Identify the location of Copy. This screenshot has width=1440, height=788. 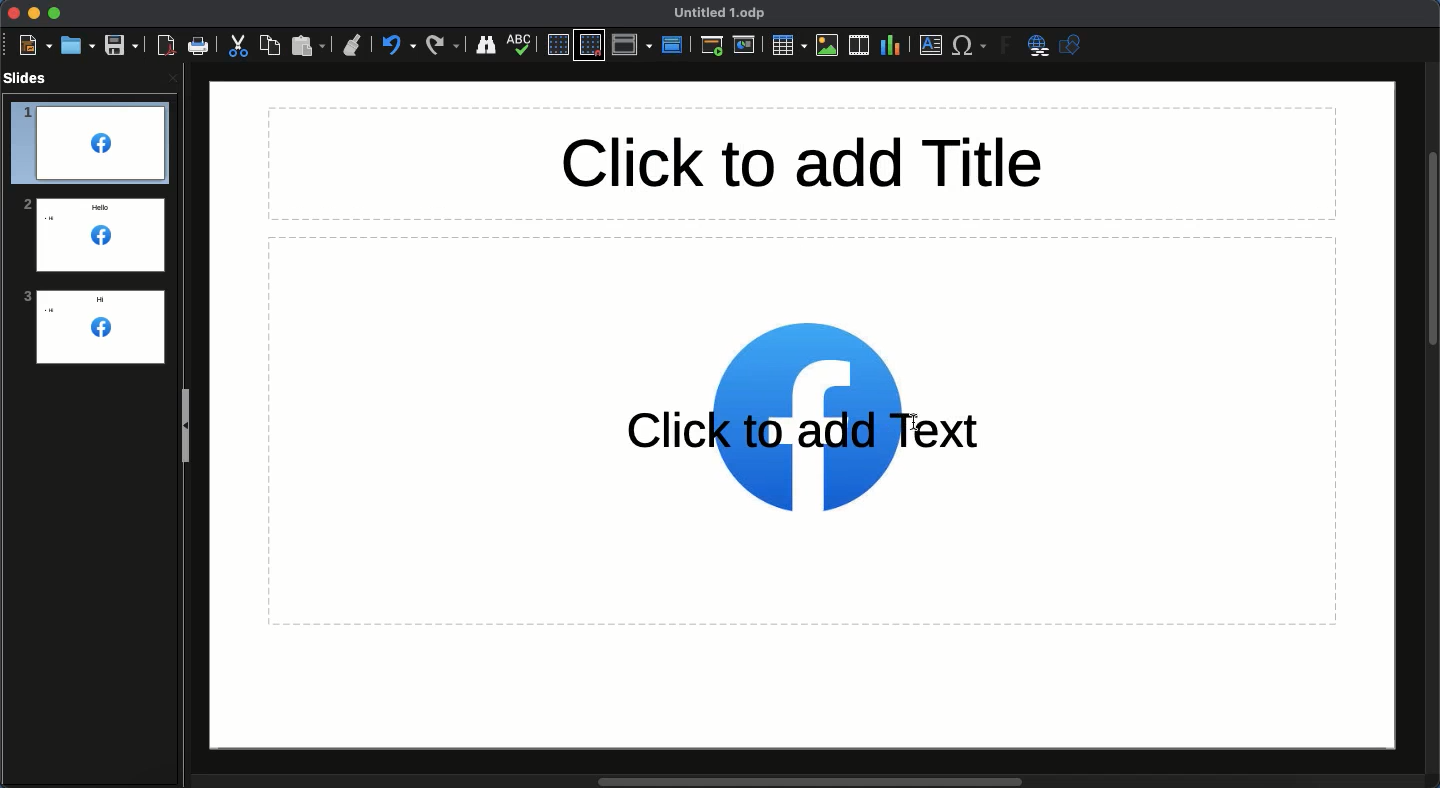
(269, 45).